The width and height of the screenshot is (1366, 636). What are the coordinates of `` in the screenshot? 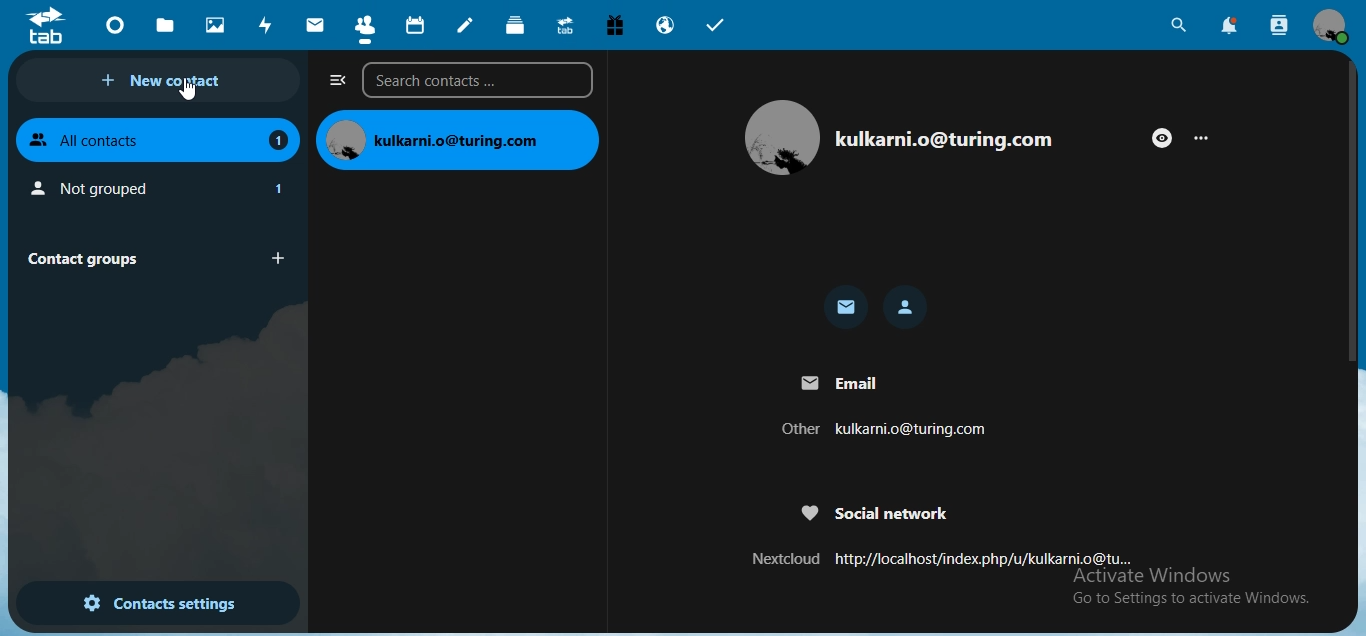 It's located at (1205, 137).